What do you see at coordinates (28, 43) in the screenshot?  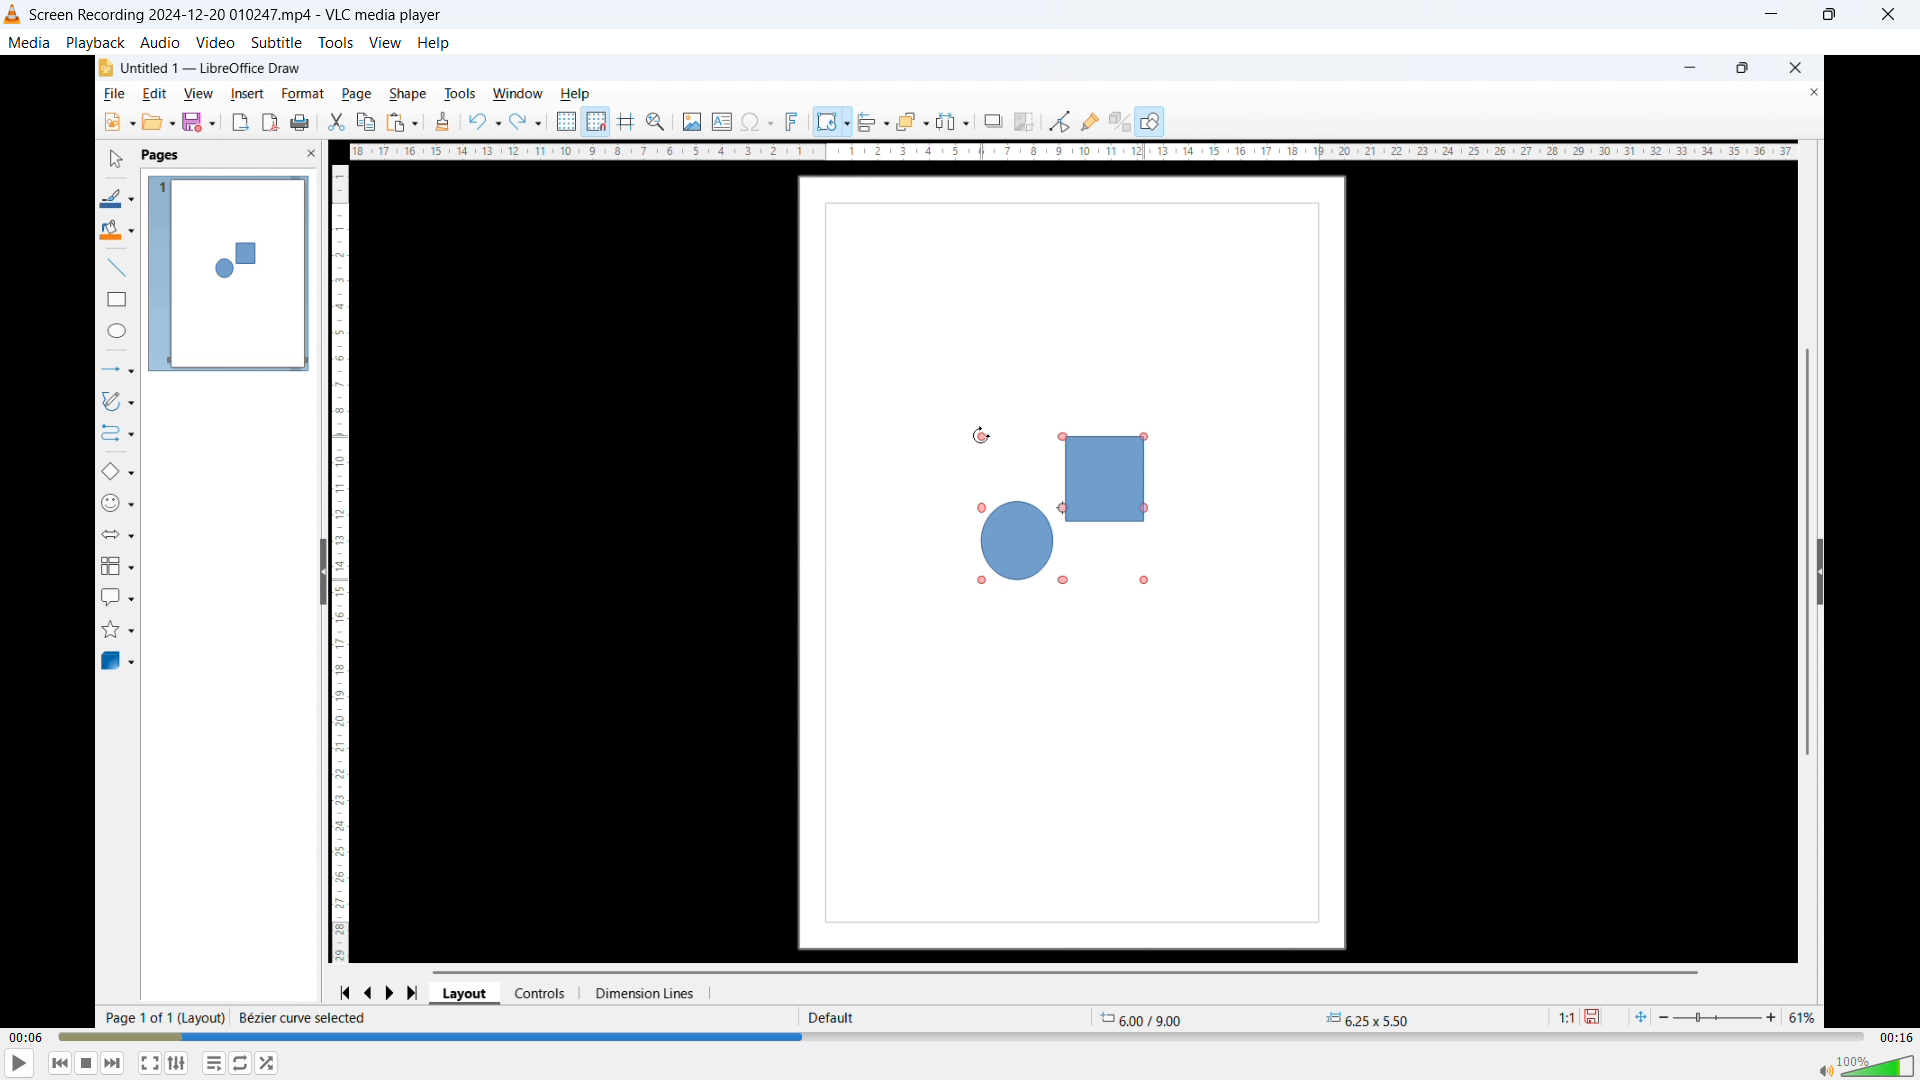 I see `Media ` at bounding box center [28, 43].